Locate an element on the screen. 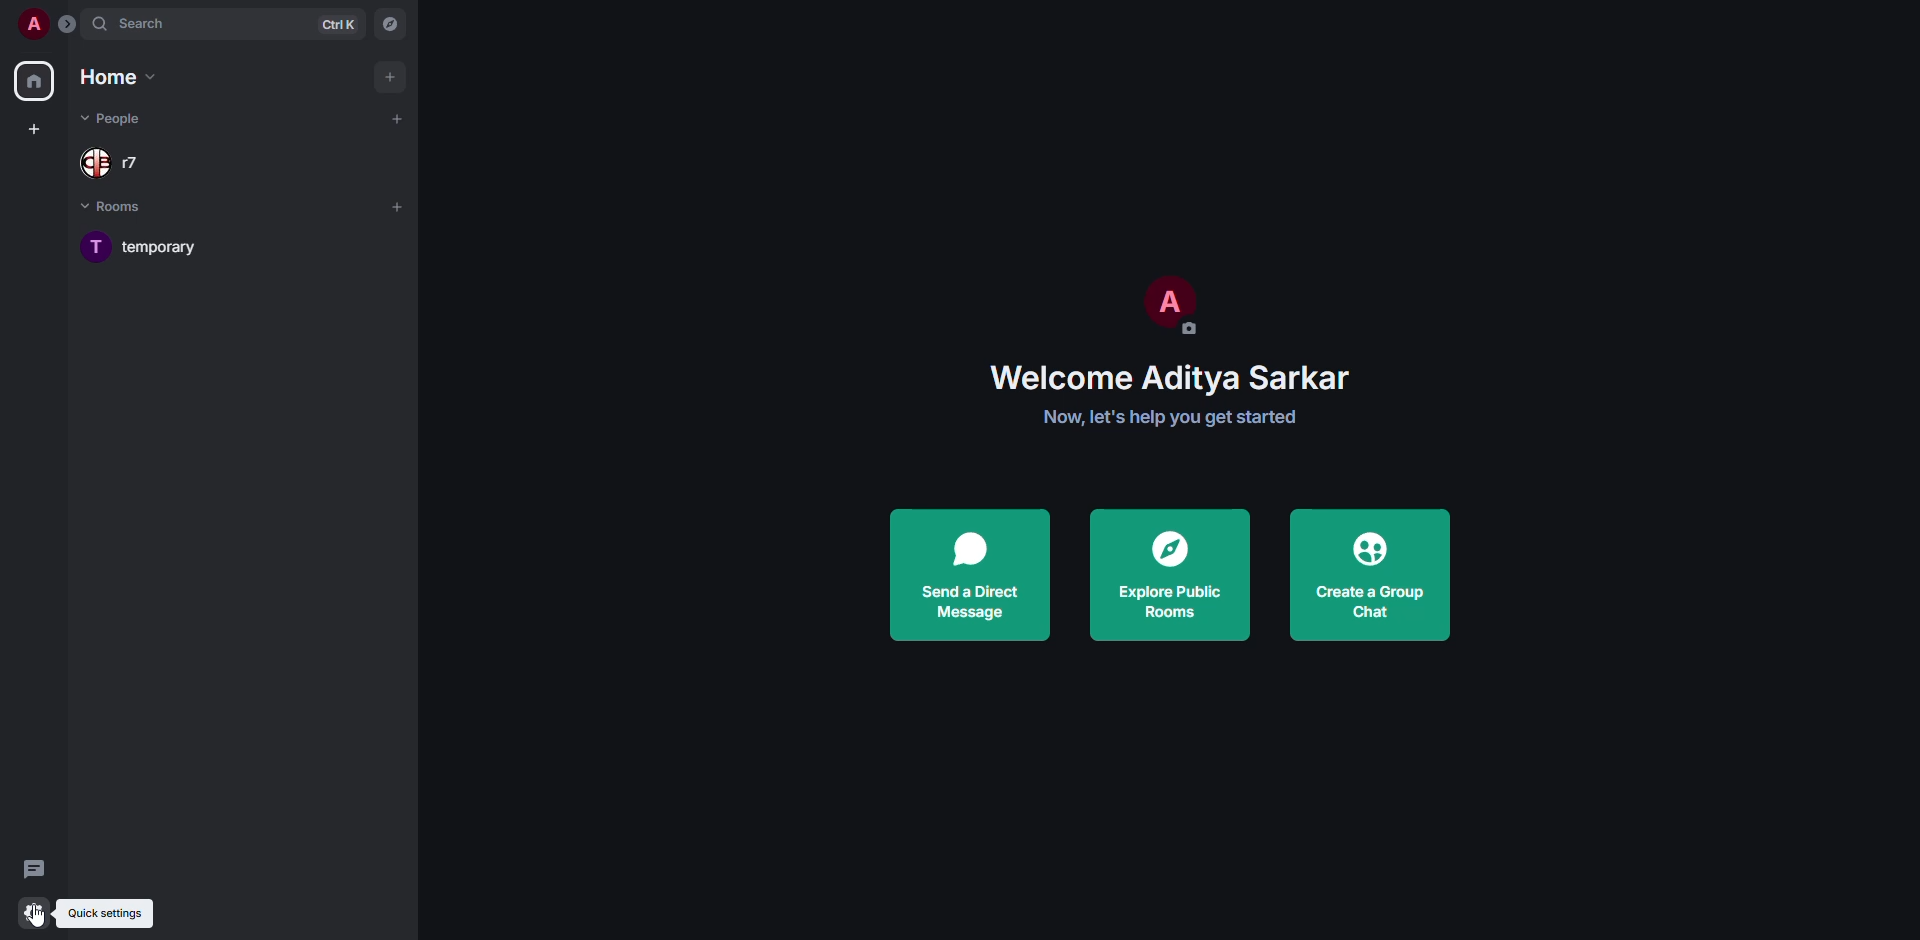 This screenshot has height=940, width=1920. cursor is located at coordinates (44, 919).